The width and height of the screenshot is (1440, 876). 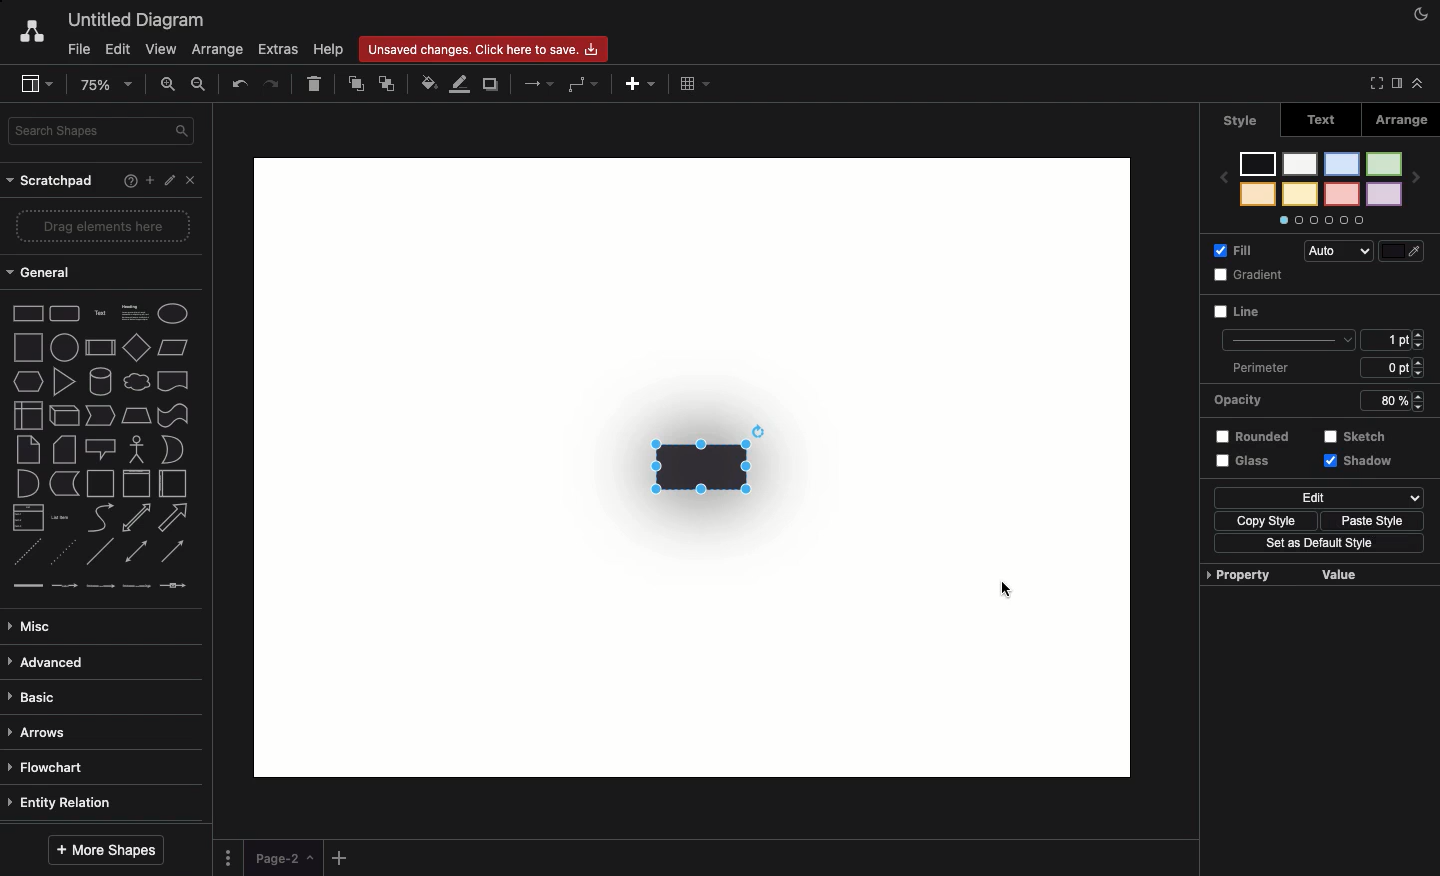 I want to click on Glass, so click(x=1244, y=461).